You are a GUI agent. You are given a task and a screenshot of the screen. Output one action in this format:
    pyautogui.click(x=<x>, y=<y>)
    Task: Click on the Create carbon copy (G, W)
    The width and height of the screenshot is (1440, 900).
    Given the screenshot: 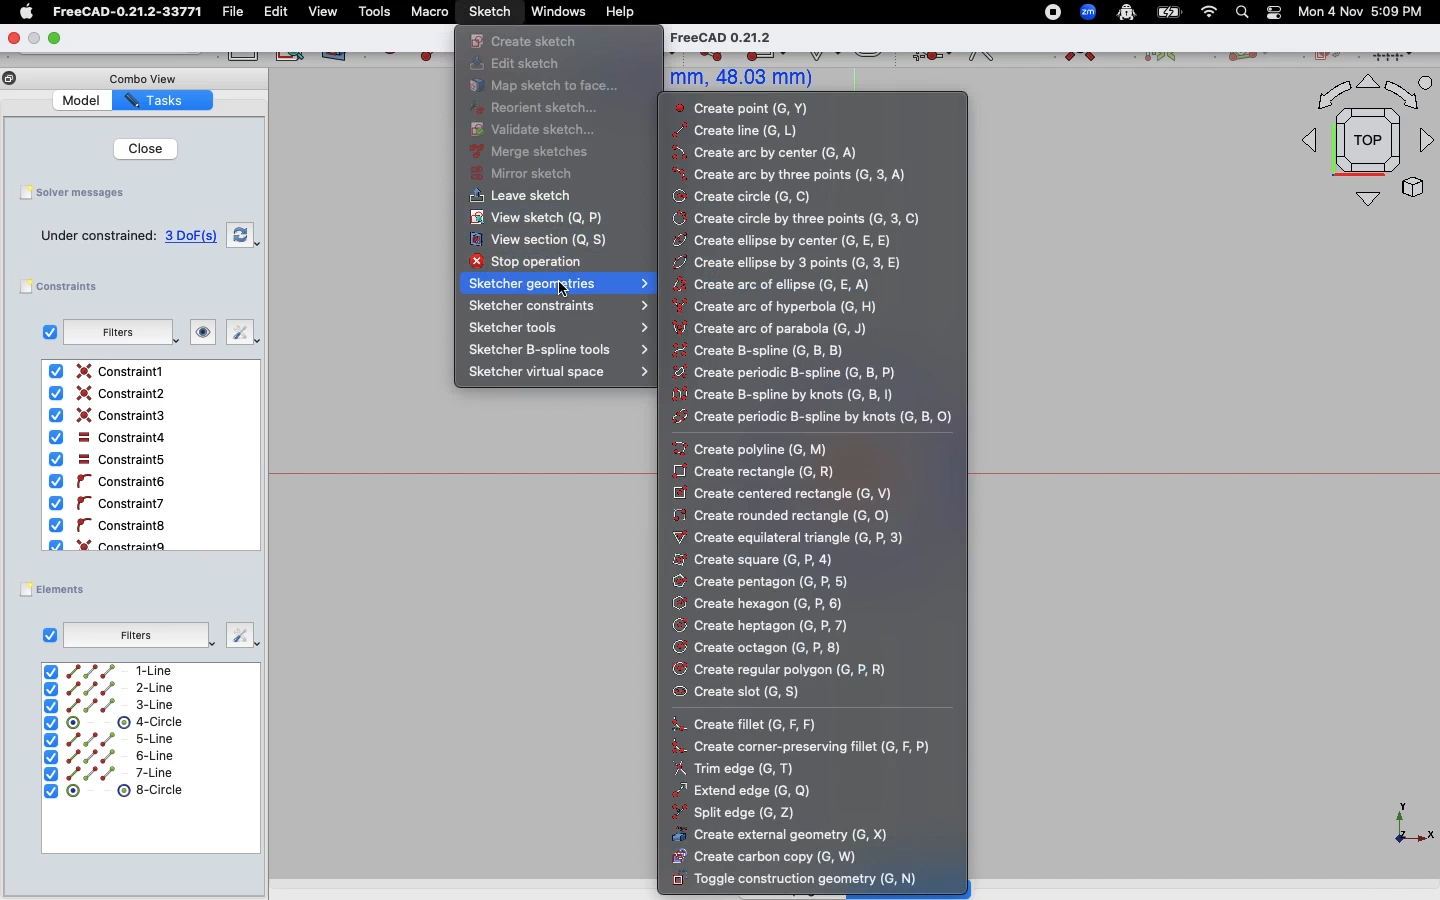 What is the action you would take?
    pyautogui.click(x=772, y=857)
    